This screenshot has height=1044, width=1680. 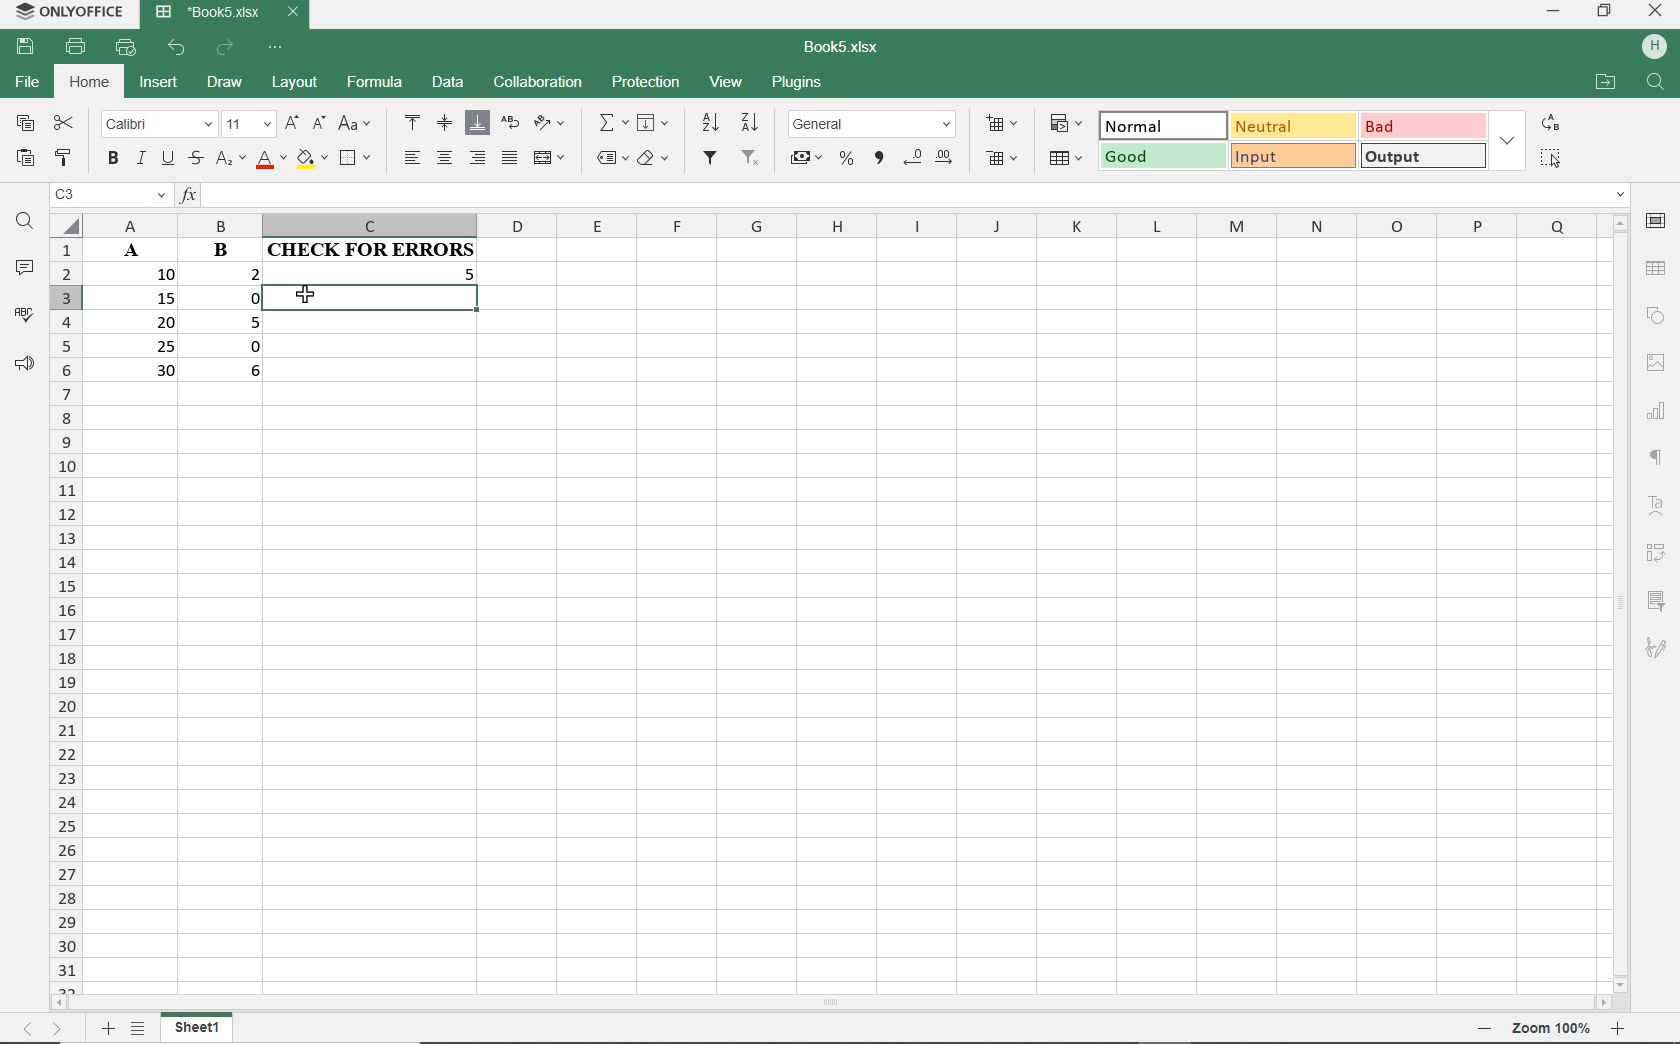 What do you see at coordinates (1624, 603) in the screenshot?
I see `SCROLLBAR` at bounding box center [1624, 603].